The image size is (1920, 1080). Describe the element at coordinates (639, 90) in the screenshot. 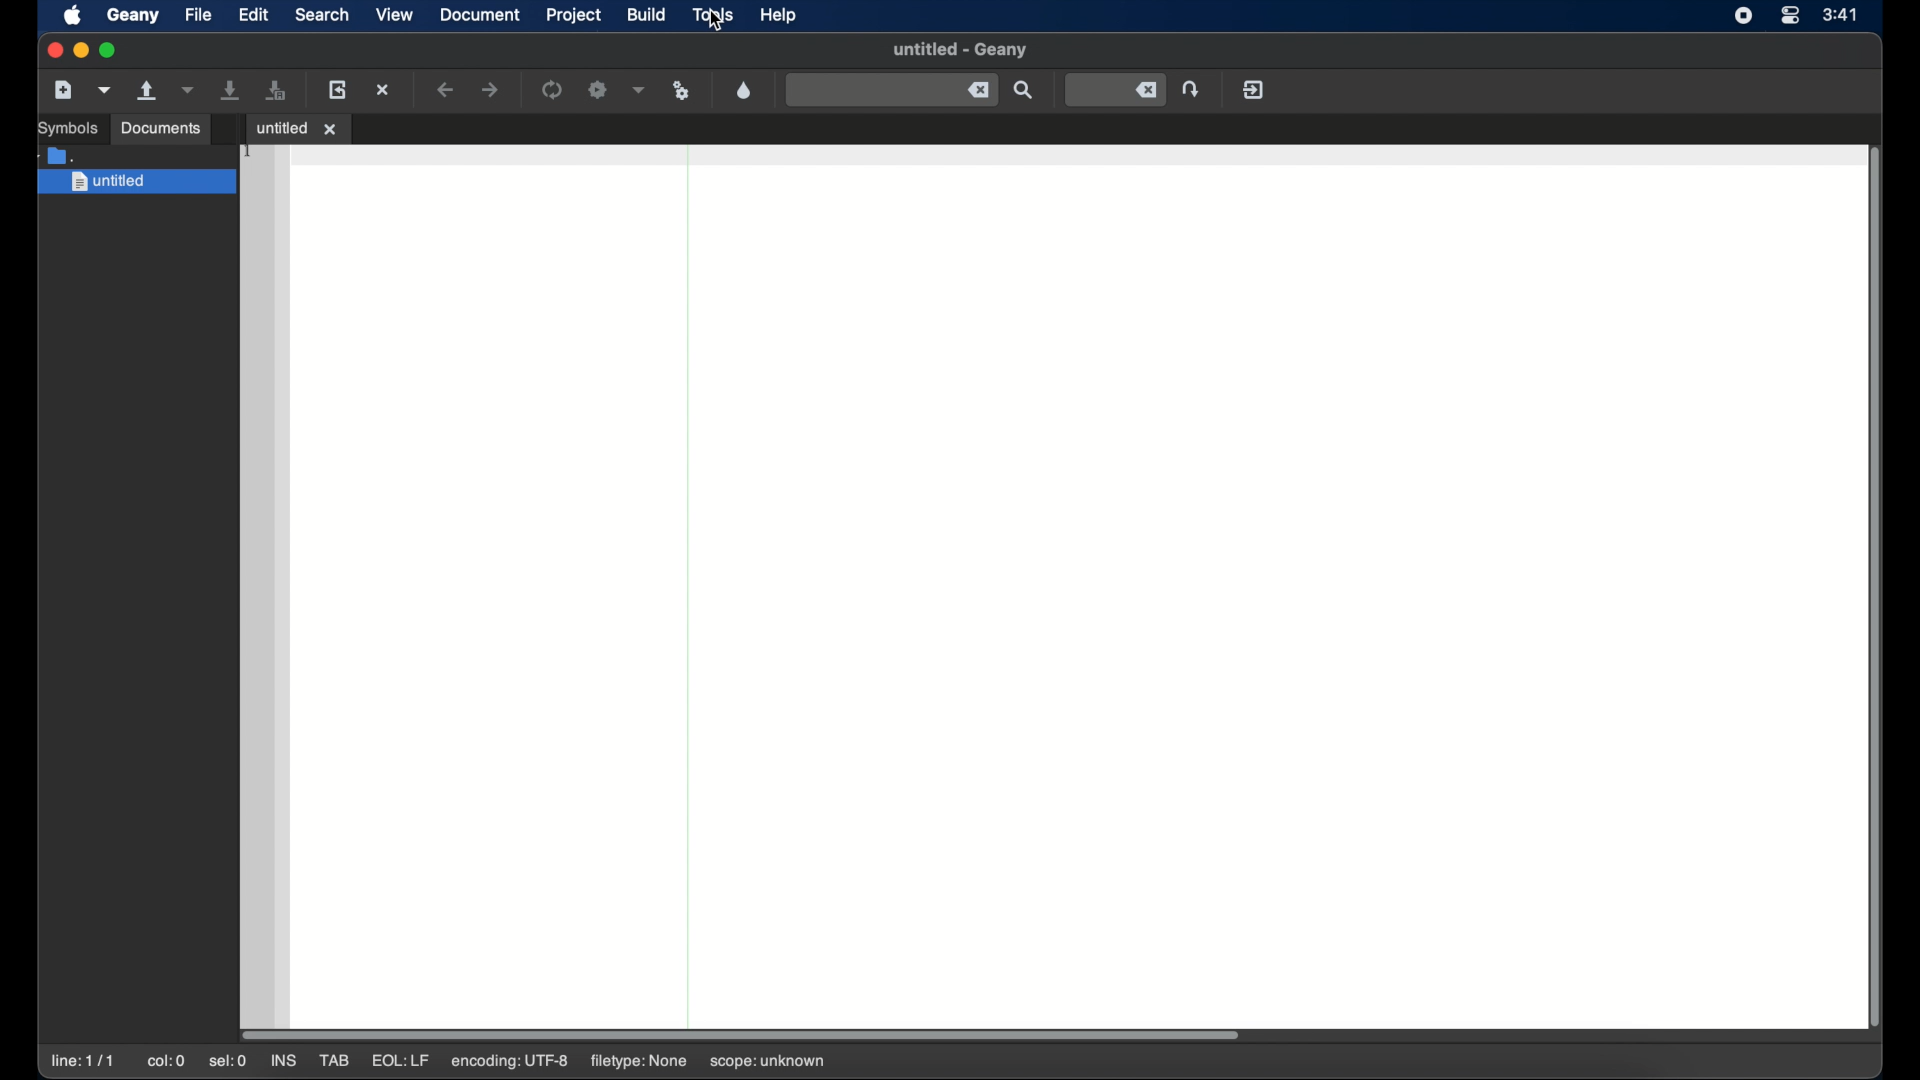

I see `choose more build actions` at that location.